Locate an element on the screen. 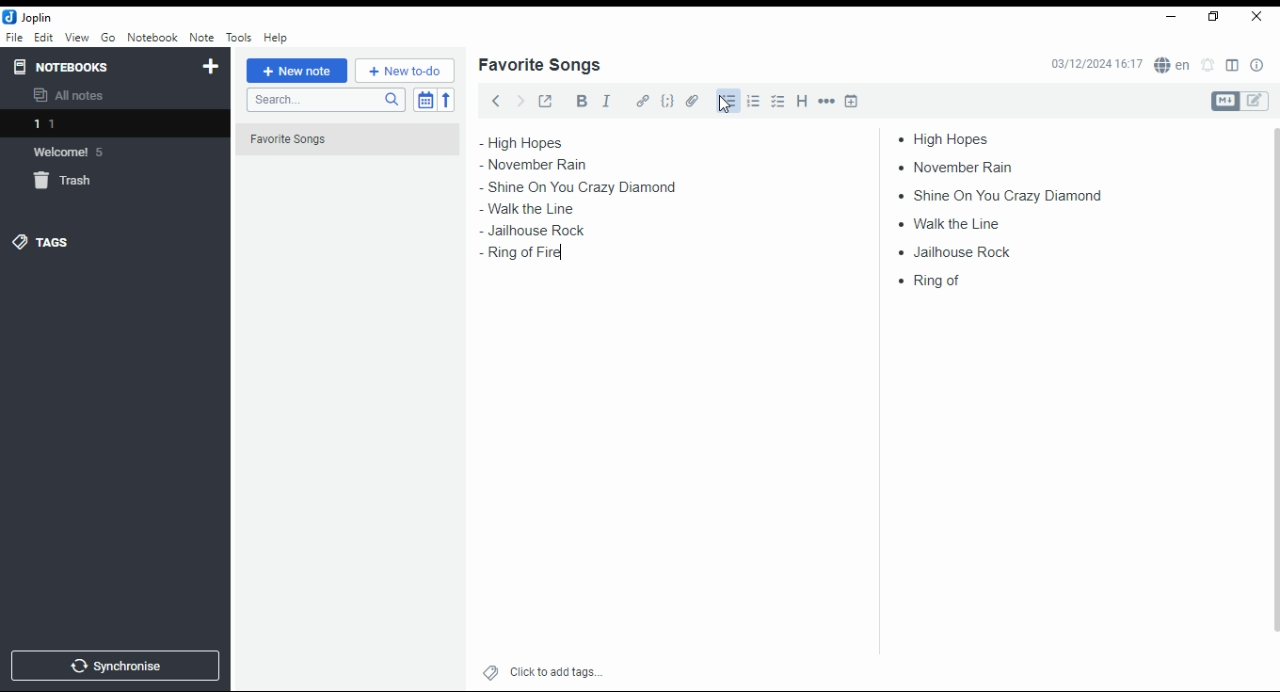 Image resolution: width=1280 pixels, height=692 pixels. toggle sort order field is located at coordinates (425, 100).